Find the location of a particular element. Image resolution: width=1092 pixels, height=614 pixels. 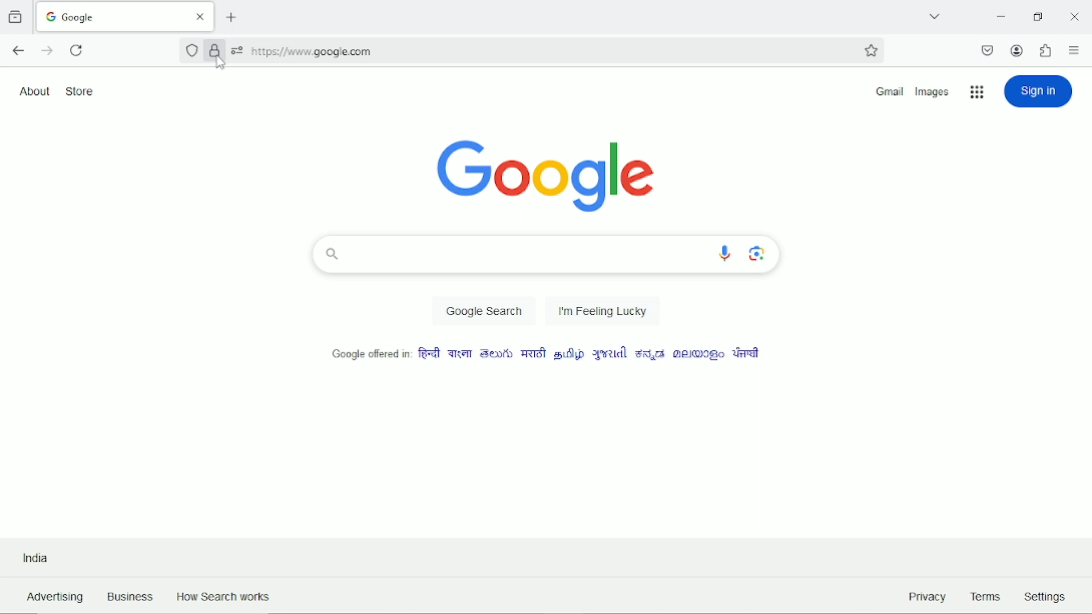

https://www.google.com is located at coordinates (548, 51).